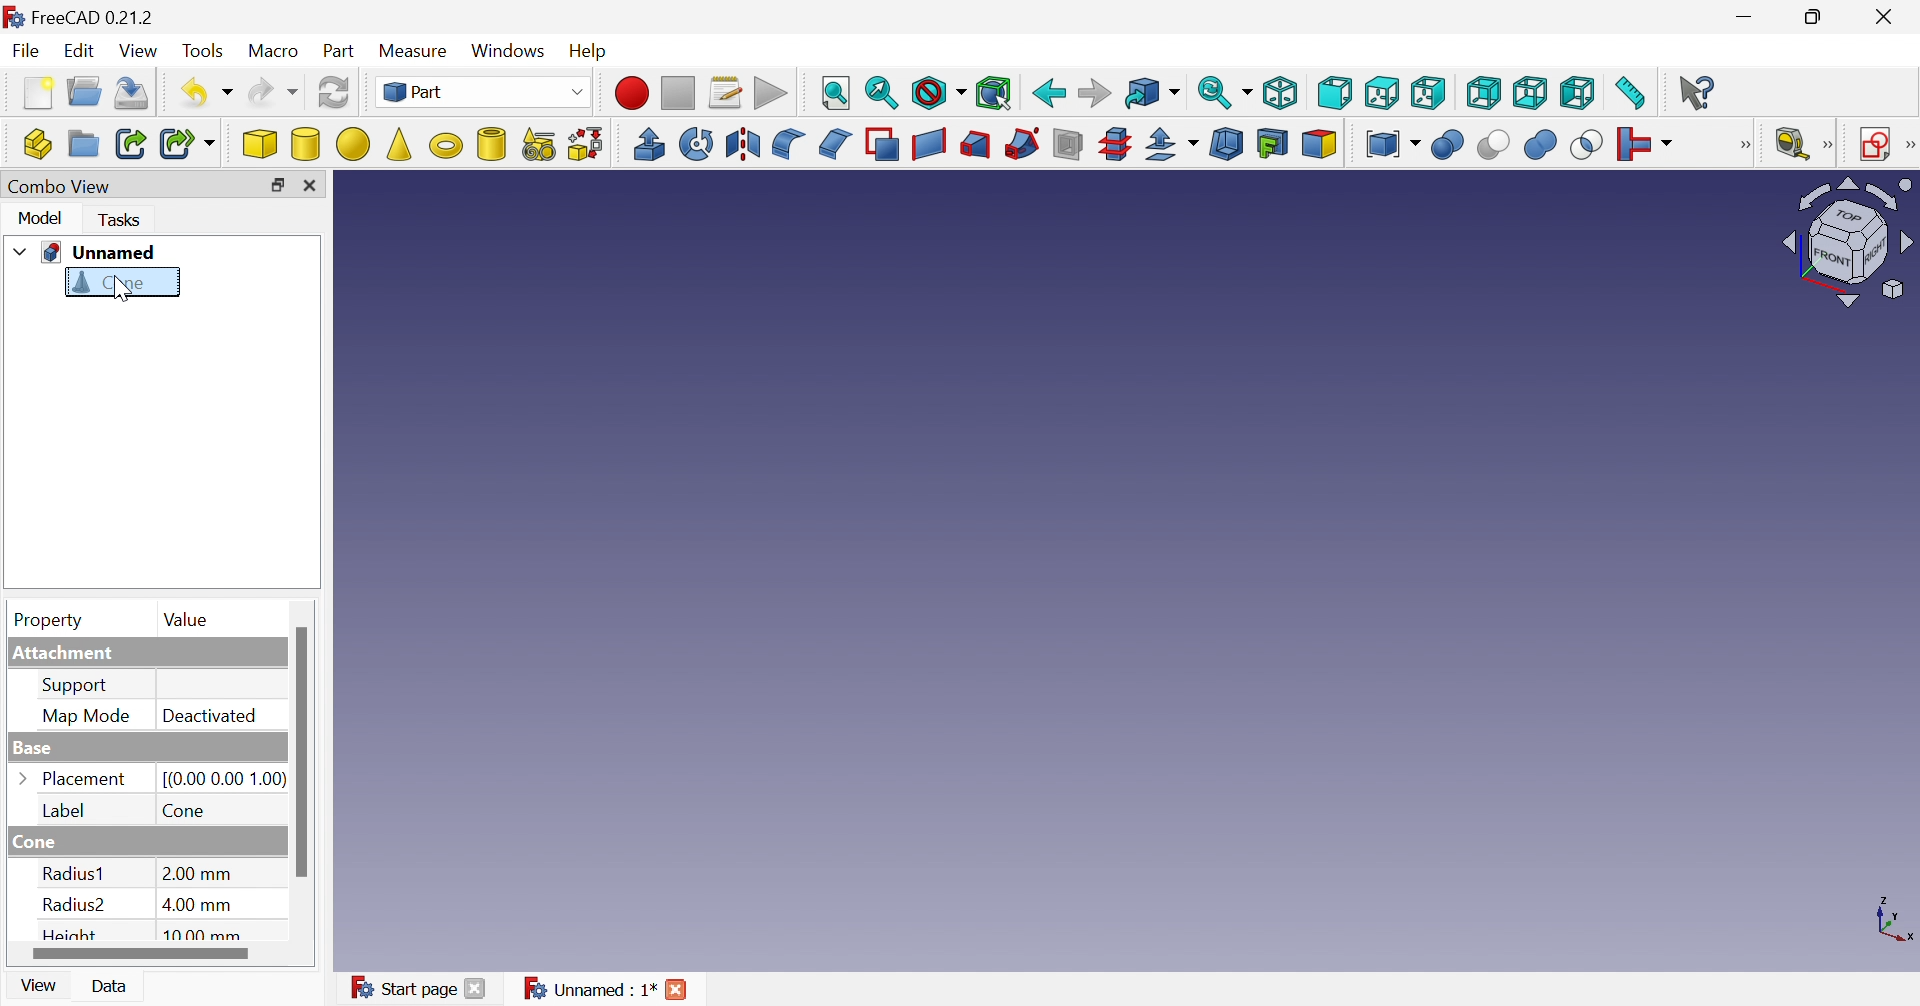  I want to click on Bottom, so click(1532, 93).